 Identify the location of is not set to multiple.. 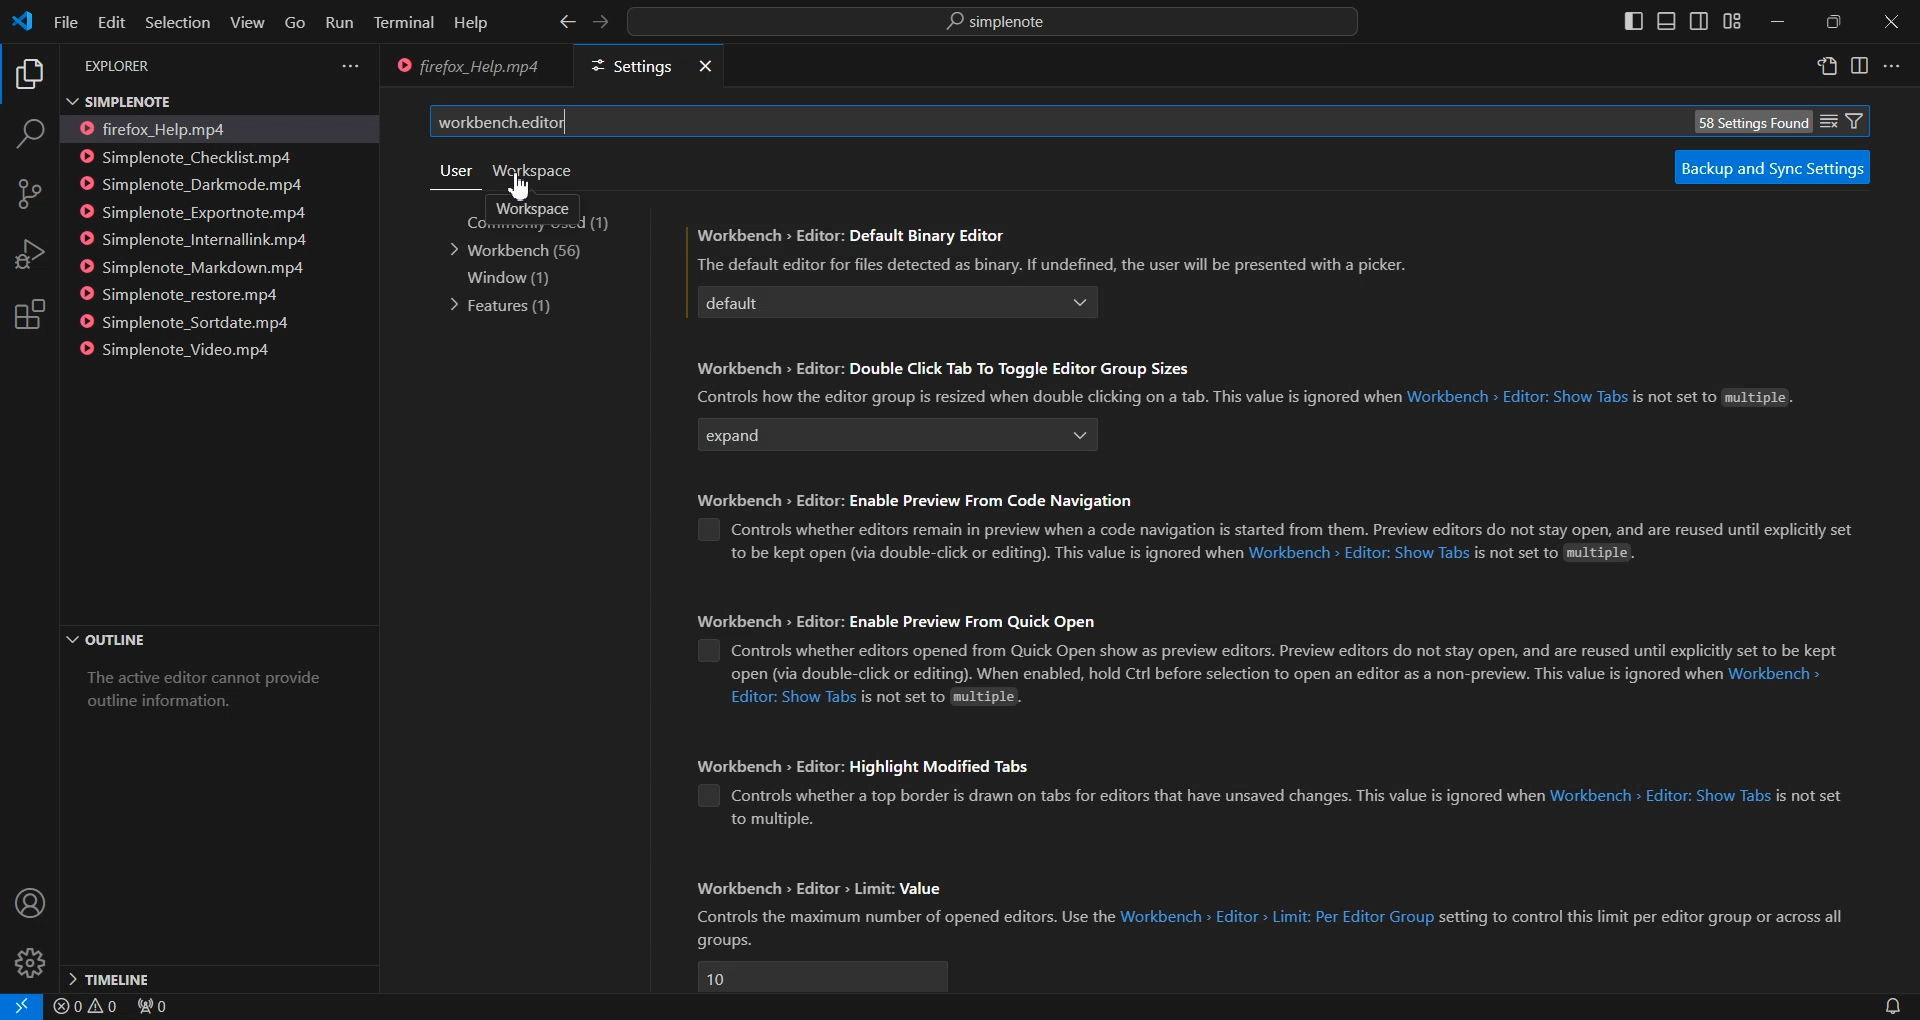
(1556, 554).